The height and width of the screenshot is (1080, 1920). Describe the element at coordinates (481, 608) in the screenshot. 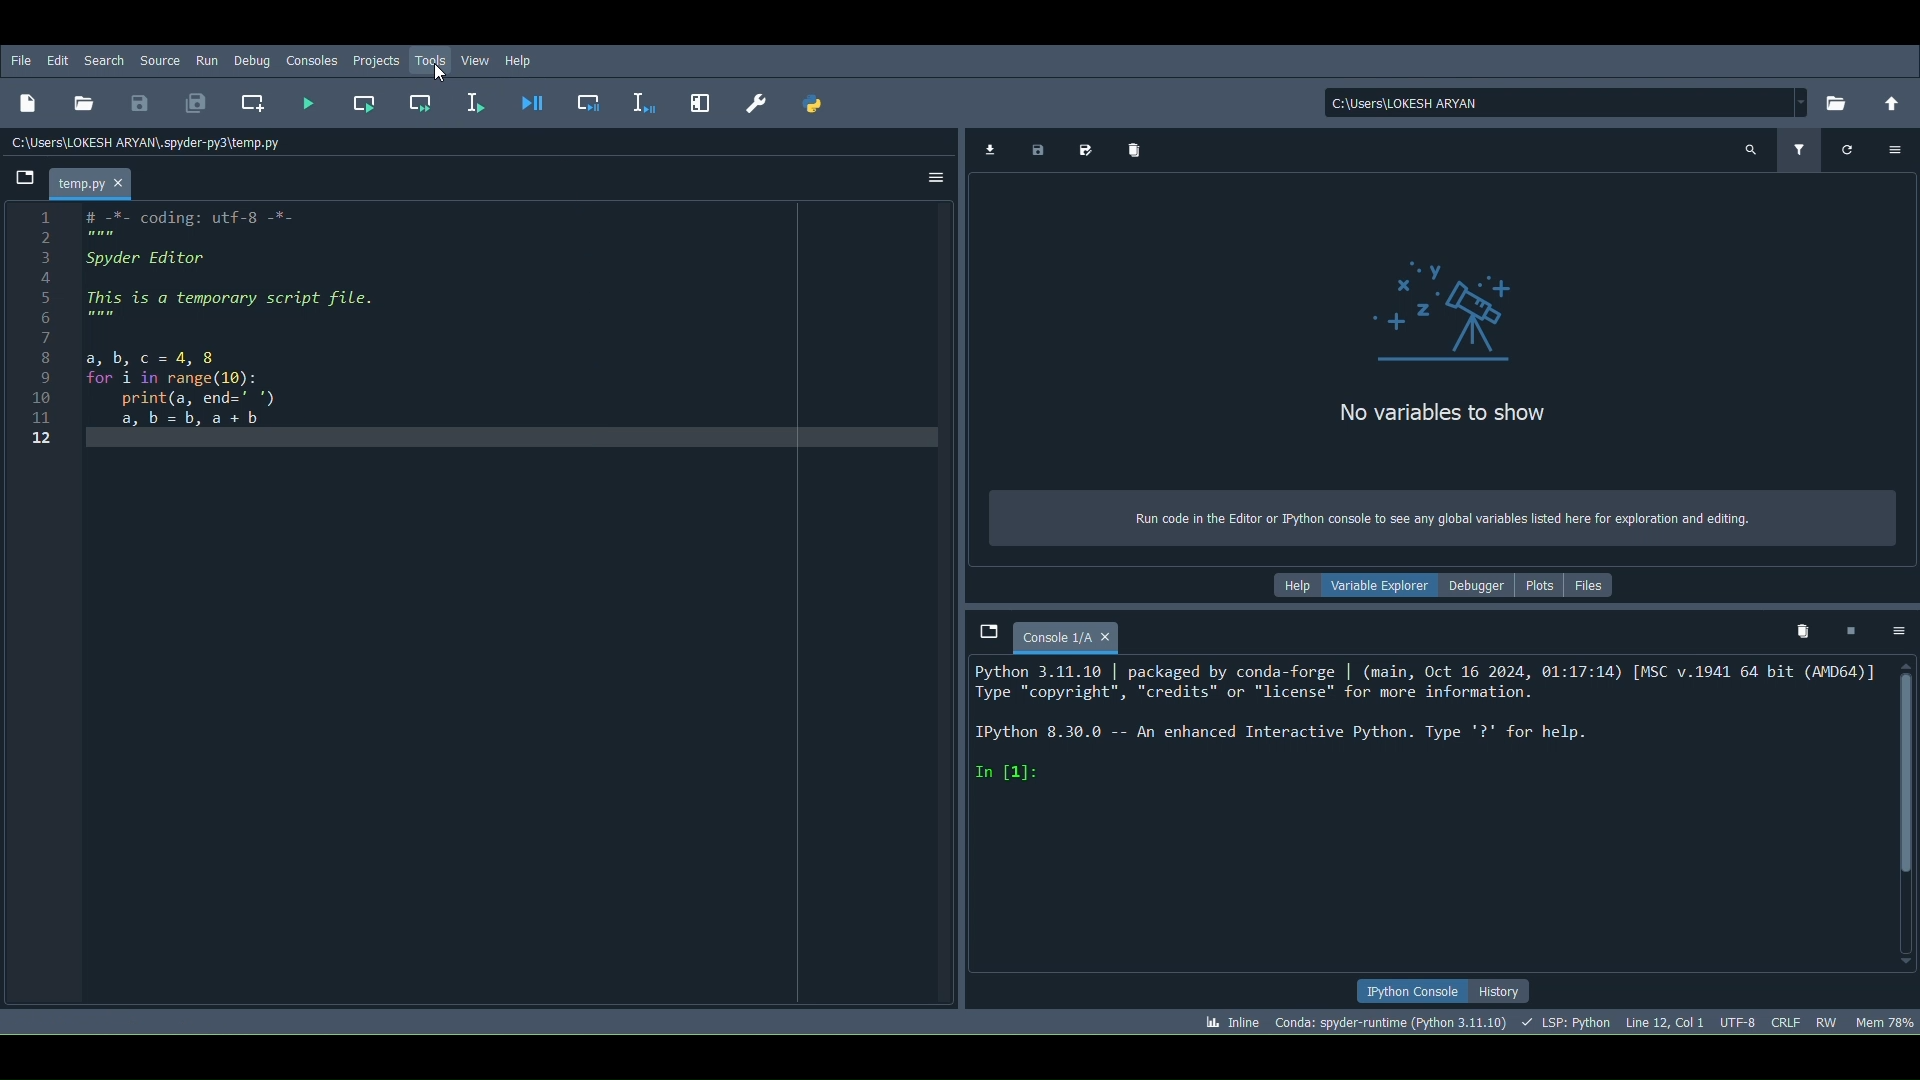

I see `Code editor` at that location.